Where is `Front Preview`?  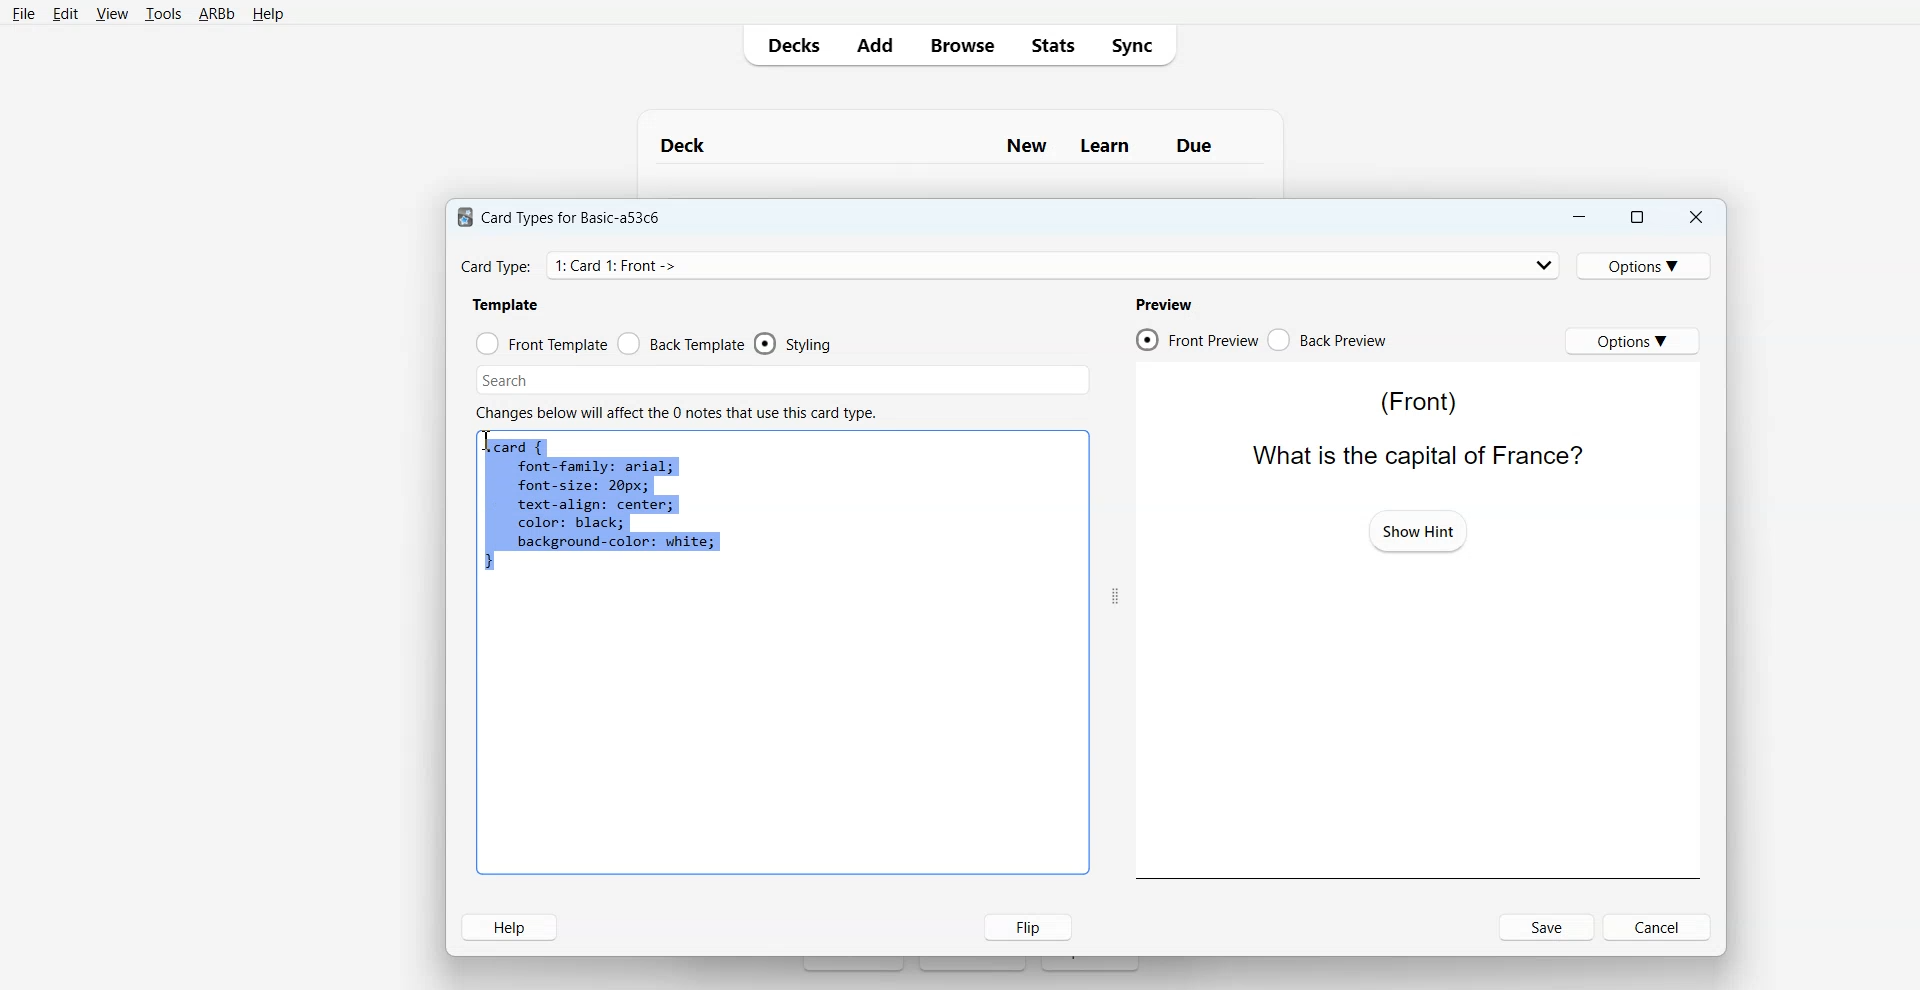 Front Preview is located at coordinates (1196, 340).